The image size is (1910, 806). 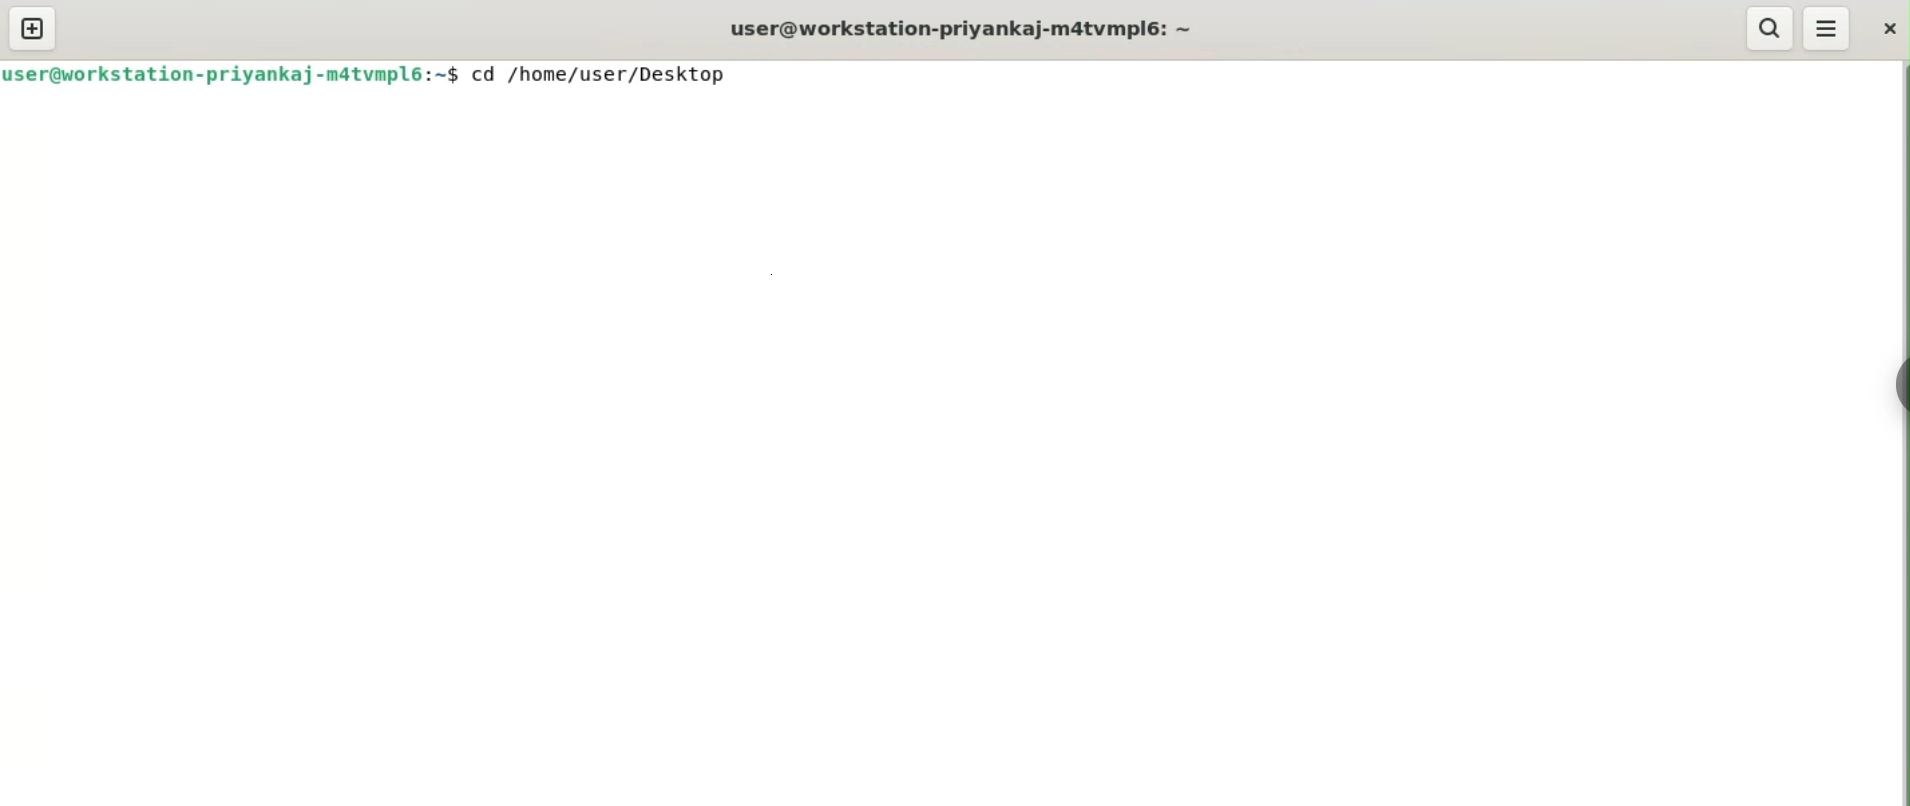 What do you see at coordinates (1826, 28) in the screenshot?
I see `menu` at bounding box center [1826, 28].